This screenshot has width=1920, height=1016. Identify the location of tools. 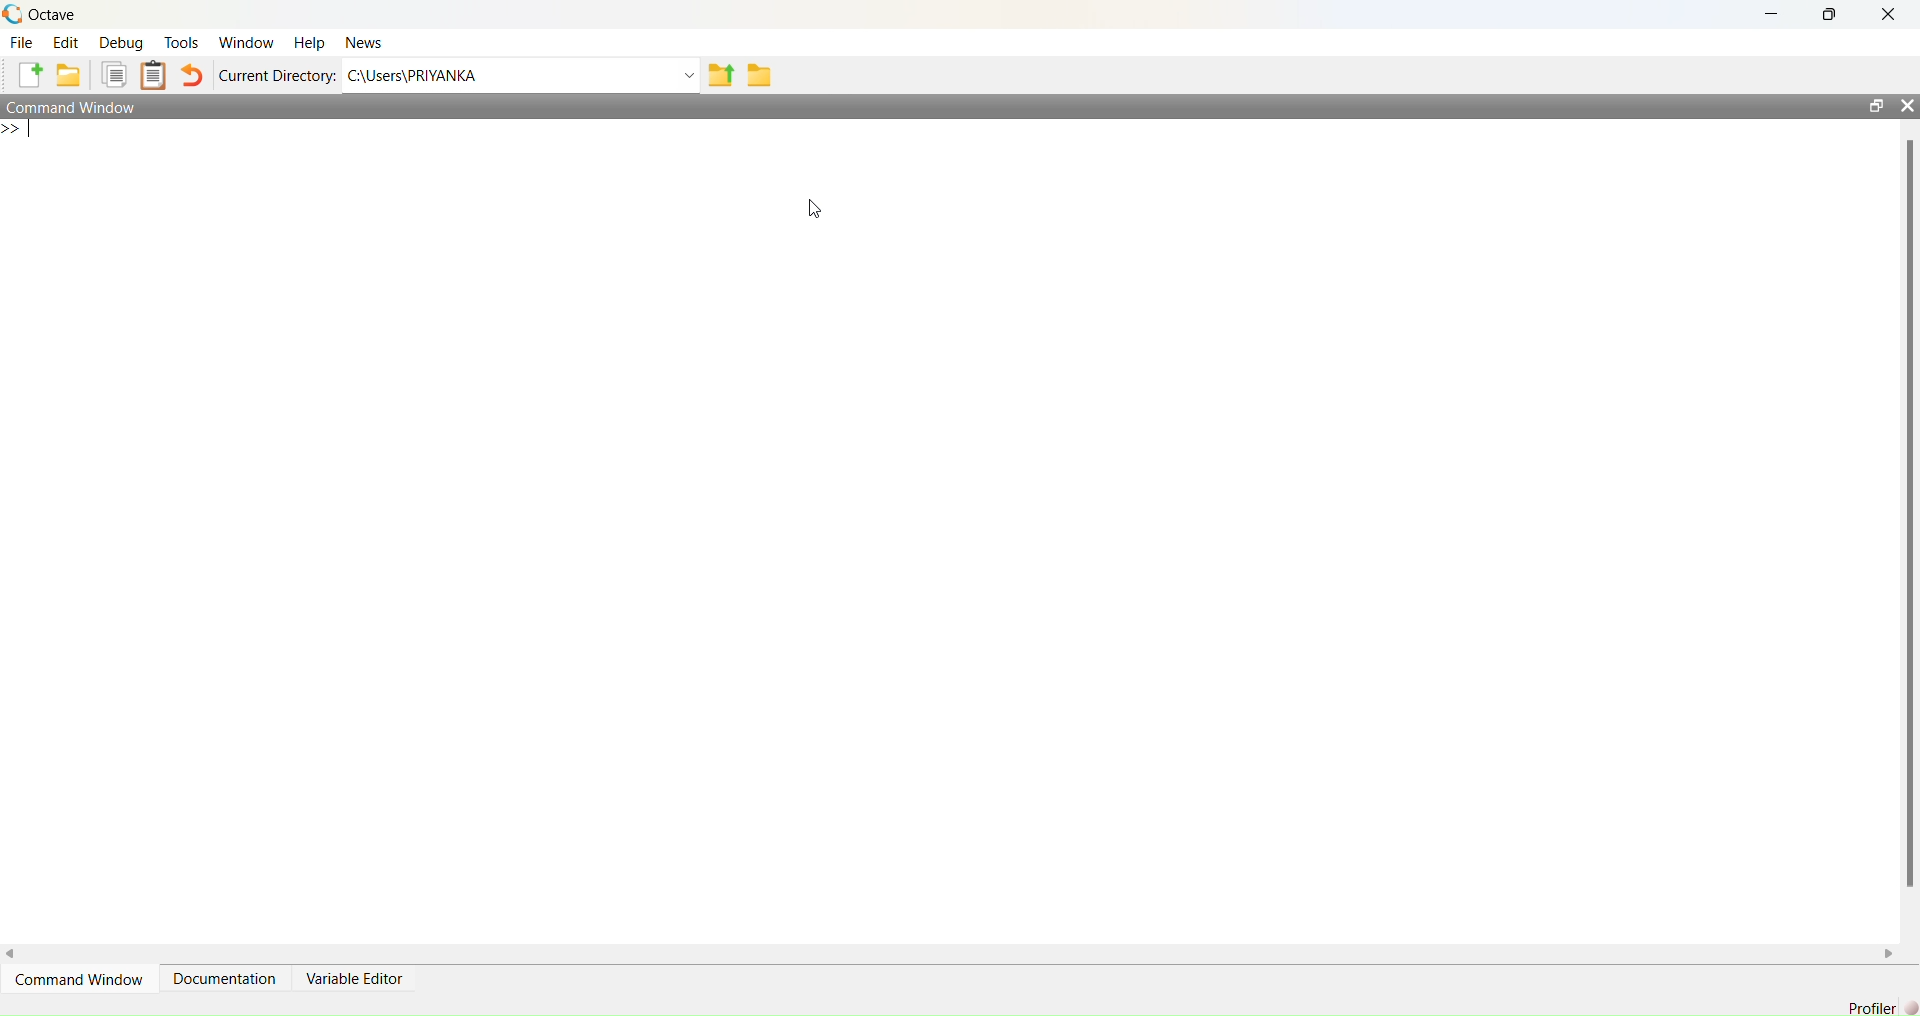
(180, 41).